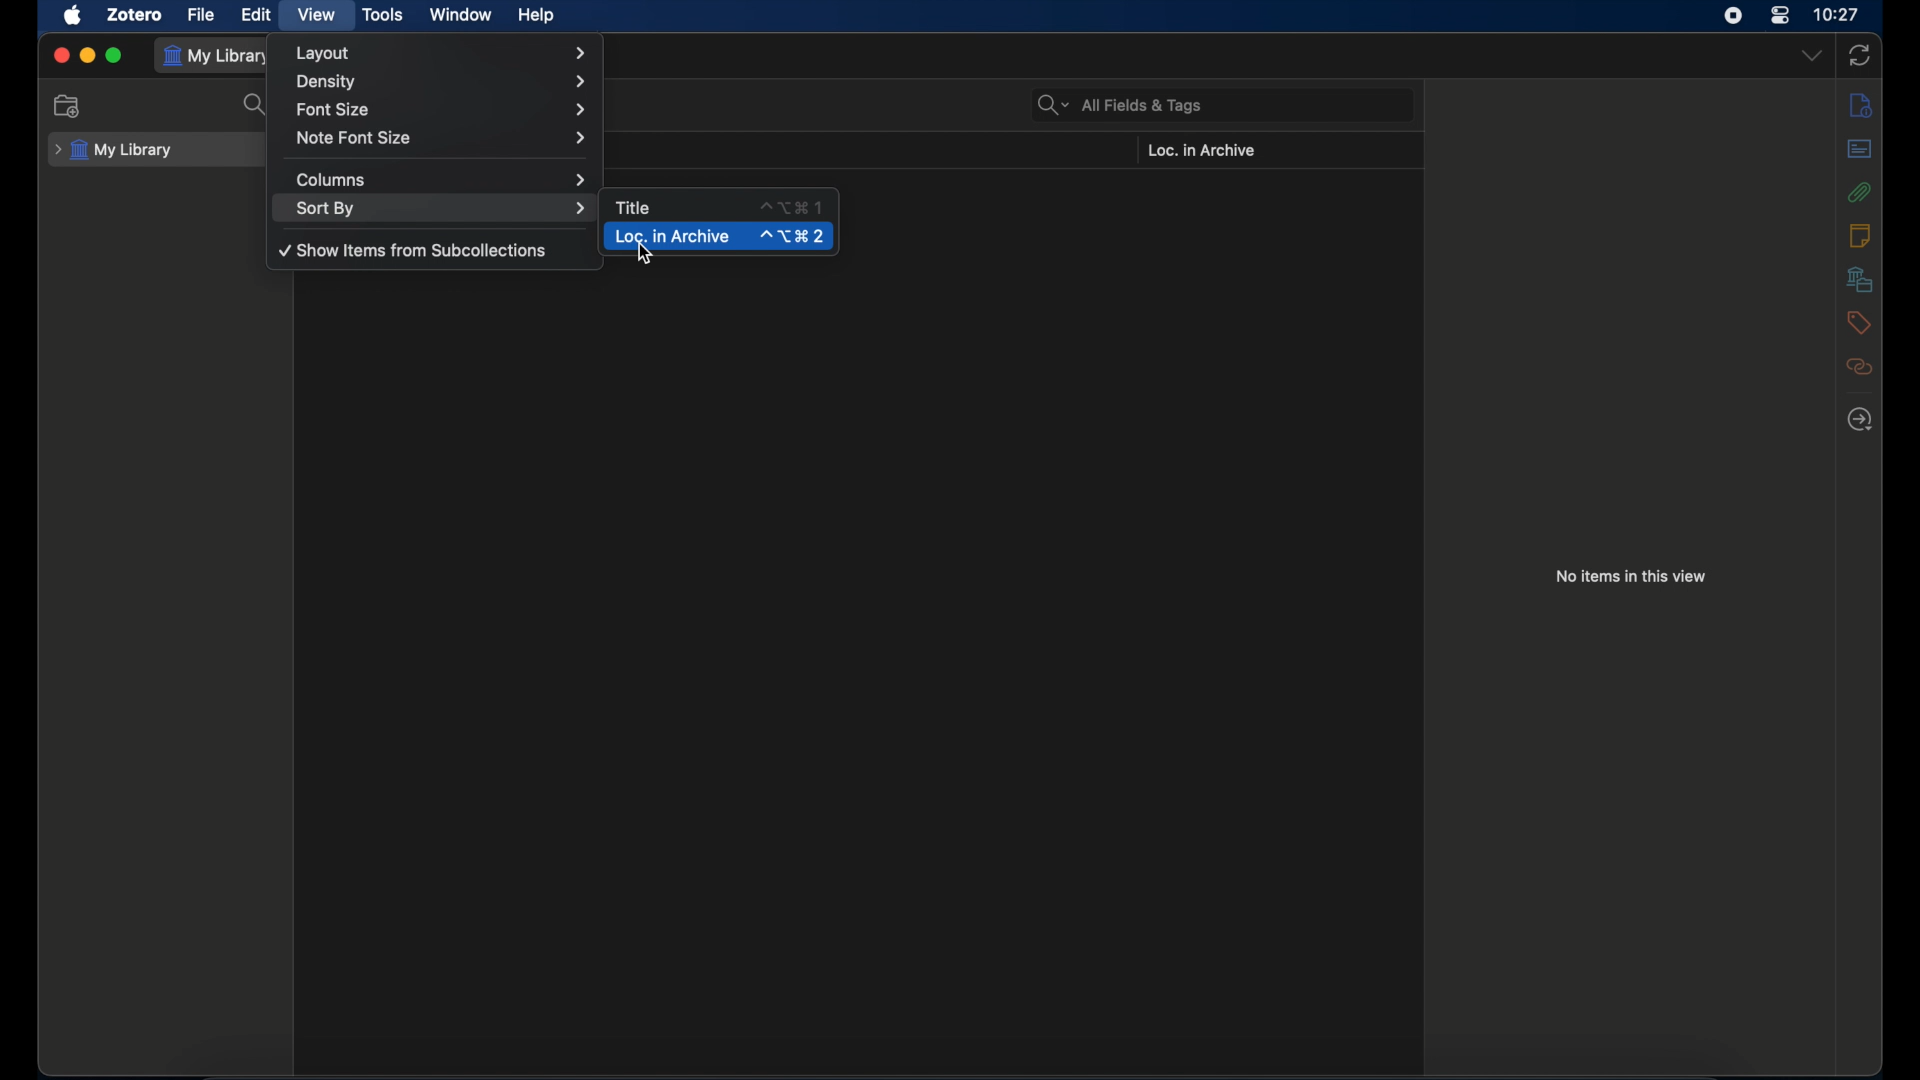  Describe the element at coordinates (1838, 13) in the screenshot. I see `time` at that location.